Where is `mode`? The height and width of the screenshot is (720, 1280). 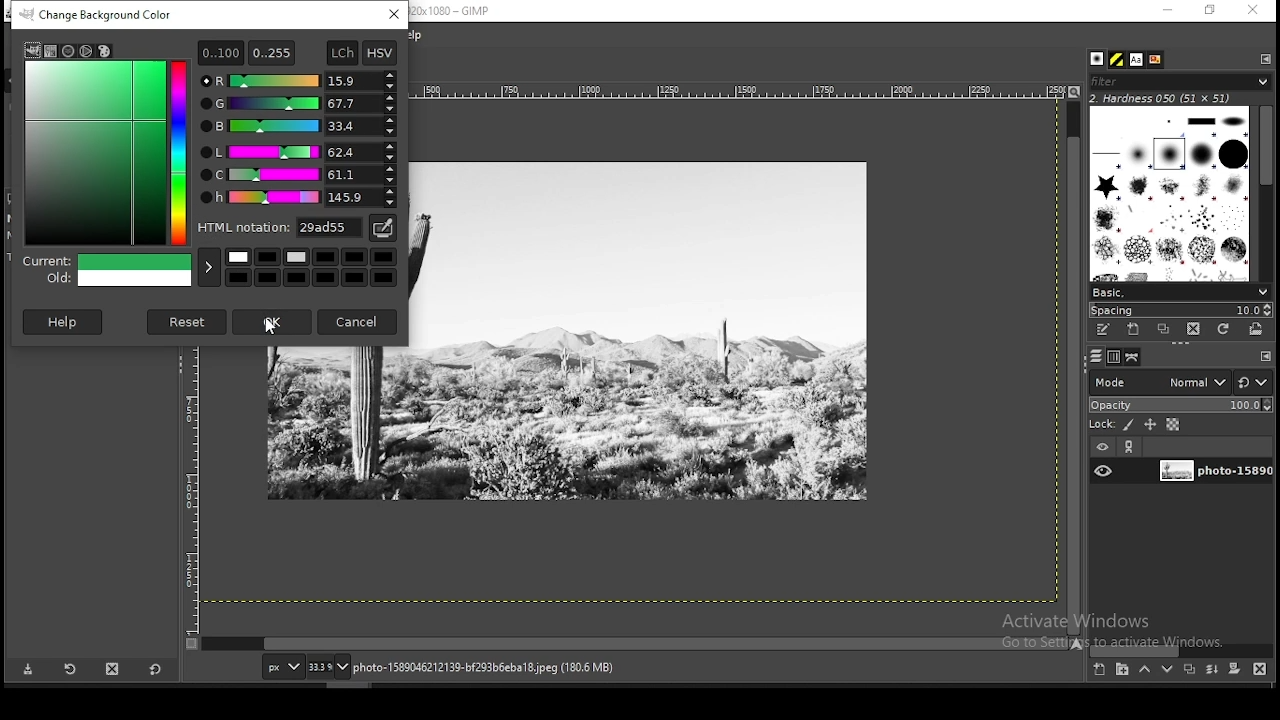 mode is located at coordinates (1159, 381).